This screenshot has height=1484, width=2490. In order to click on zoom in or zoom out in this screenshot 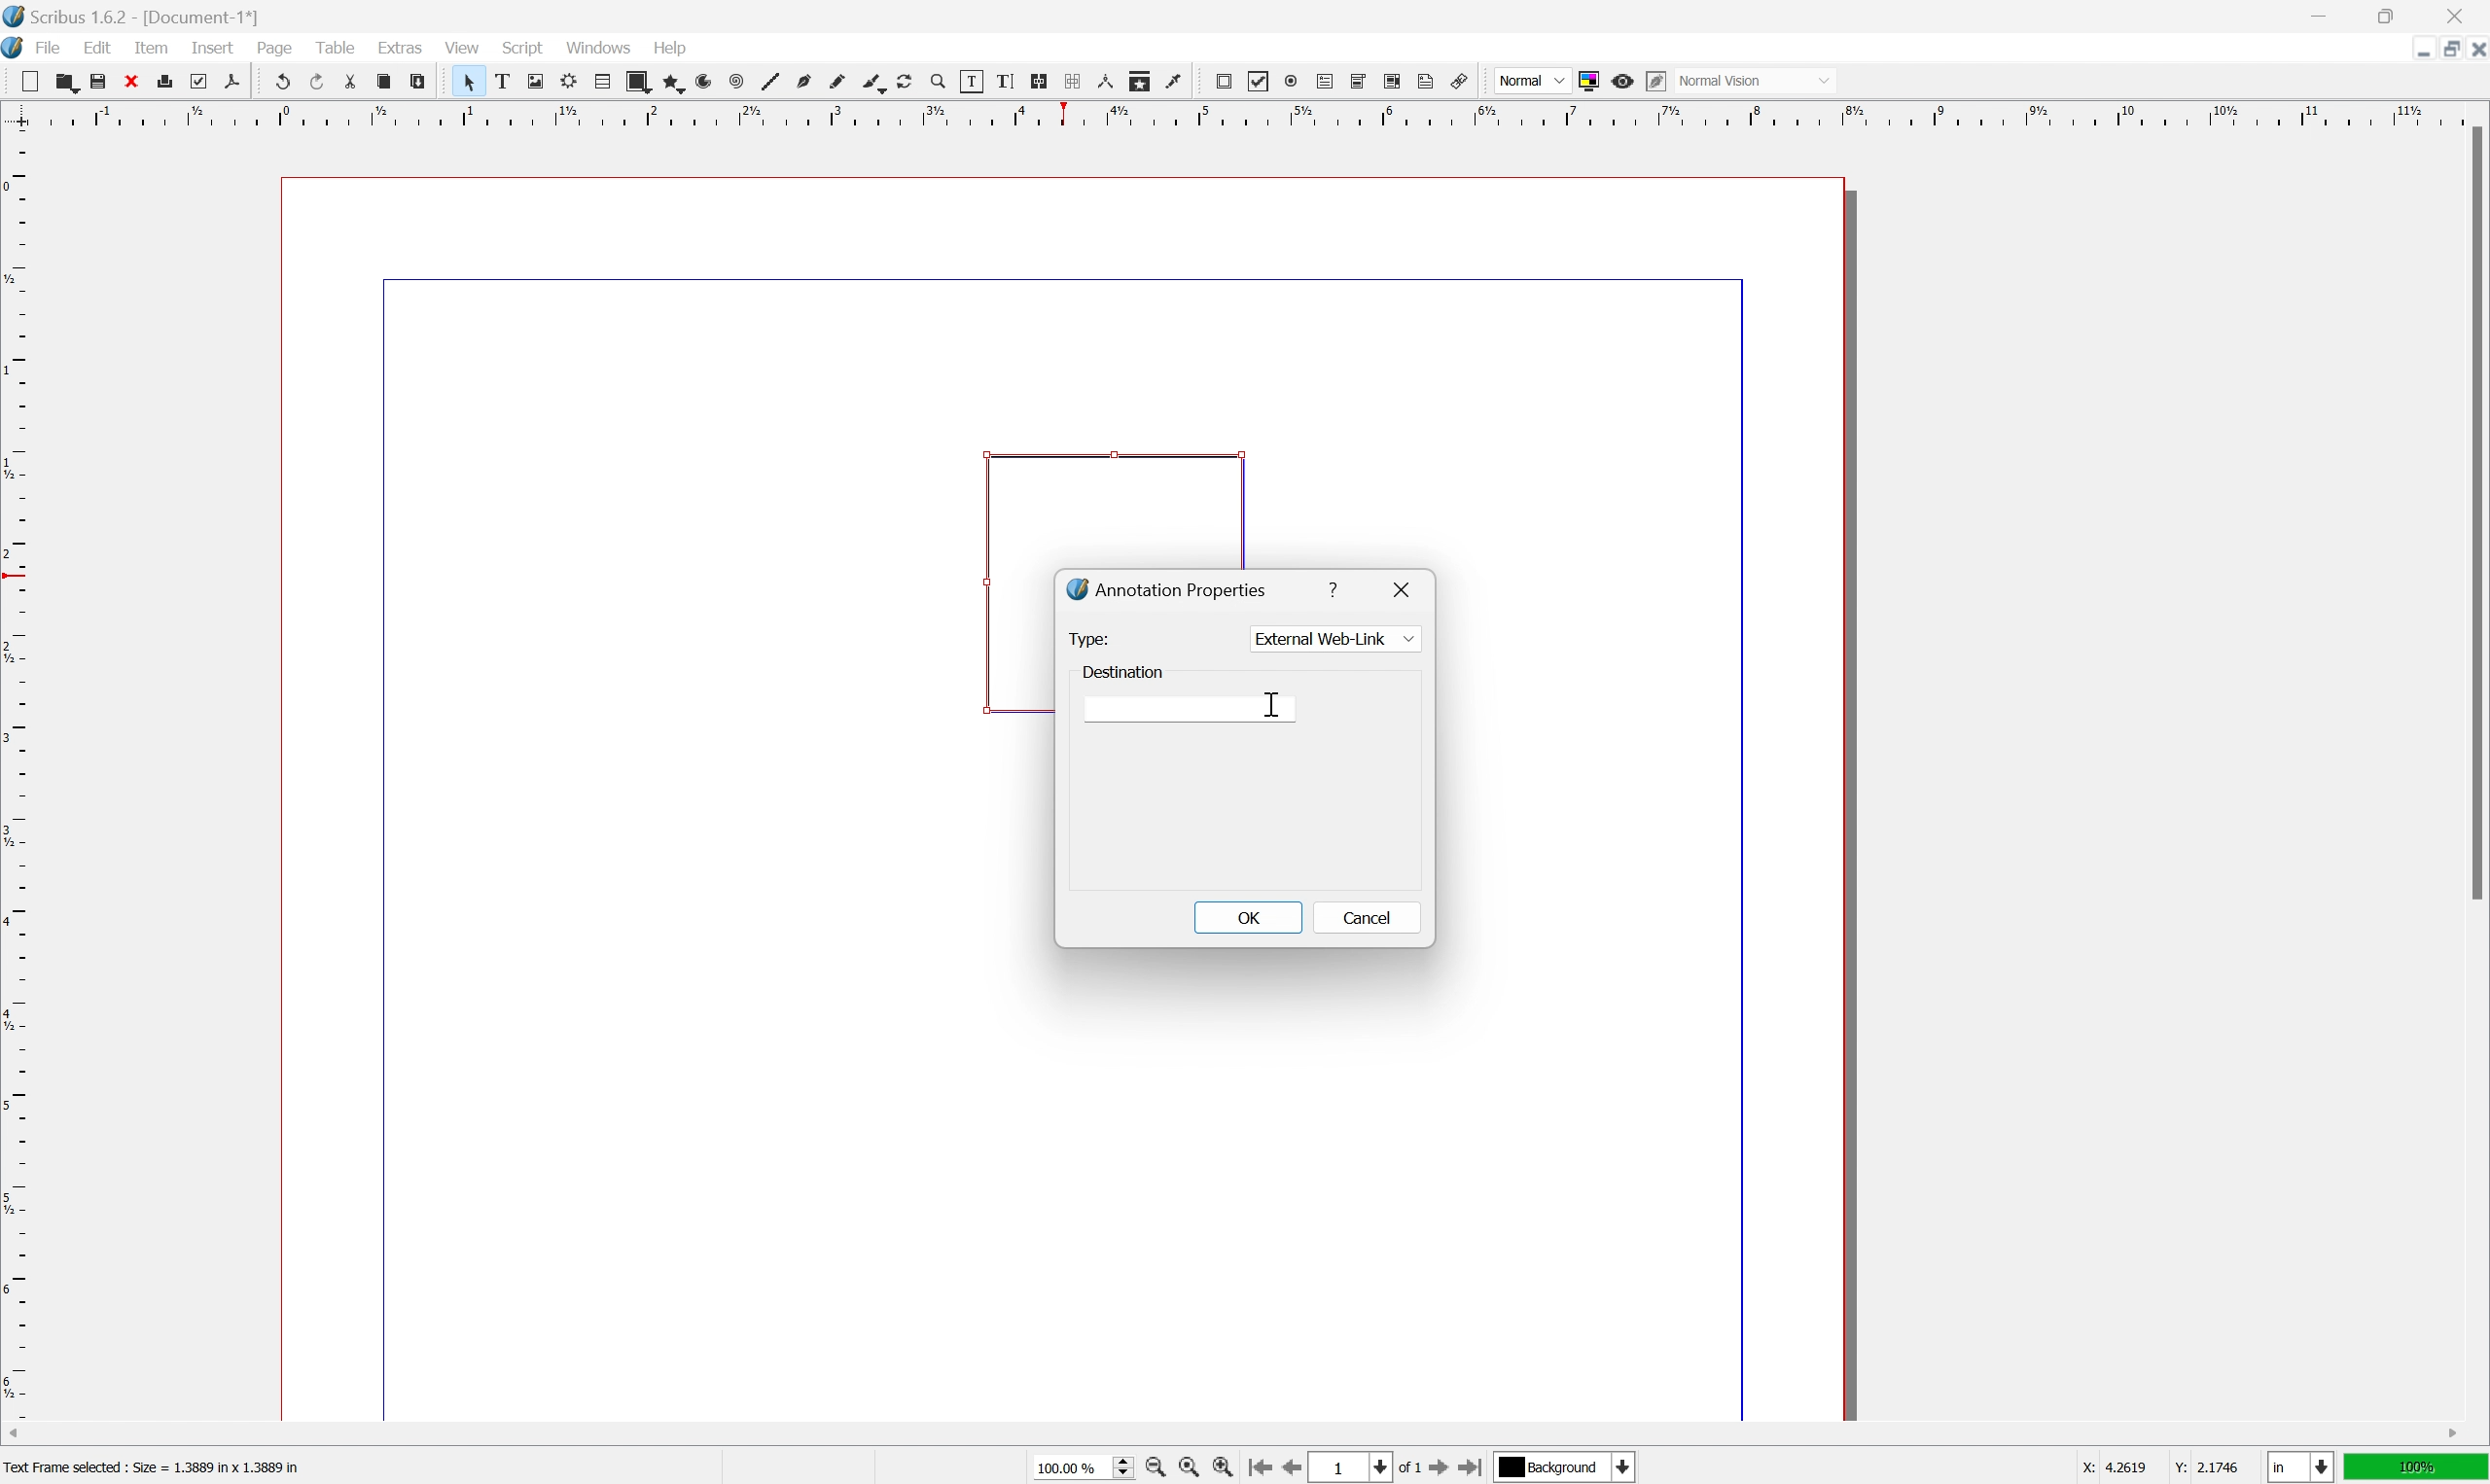, I will do `click(939, 82)`.